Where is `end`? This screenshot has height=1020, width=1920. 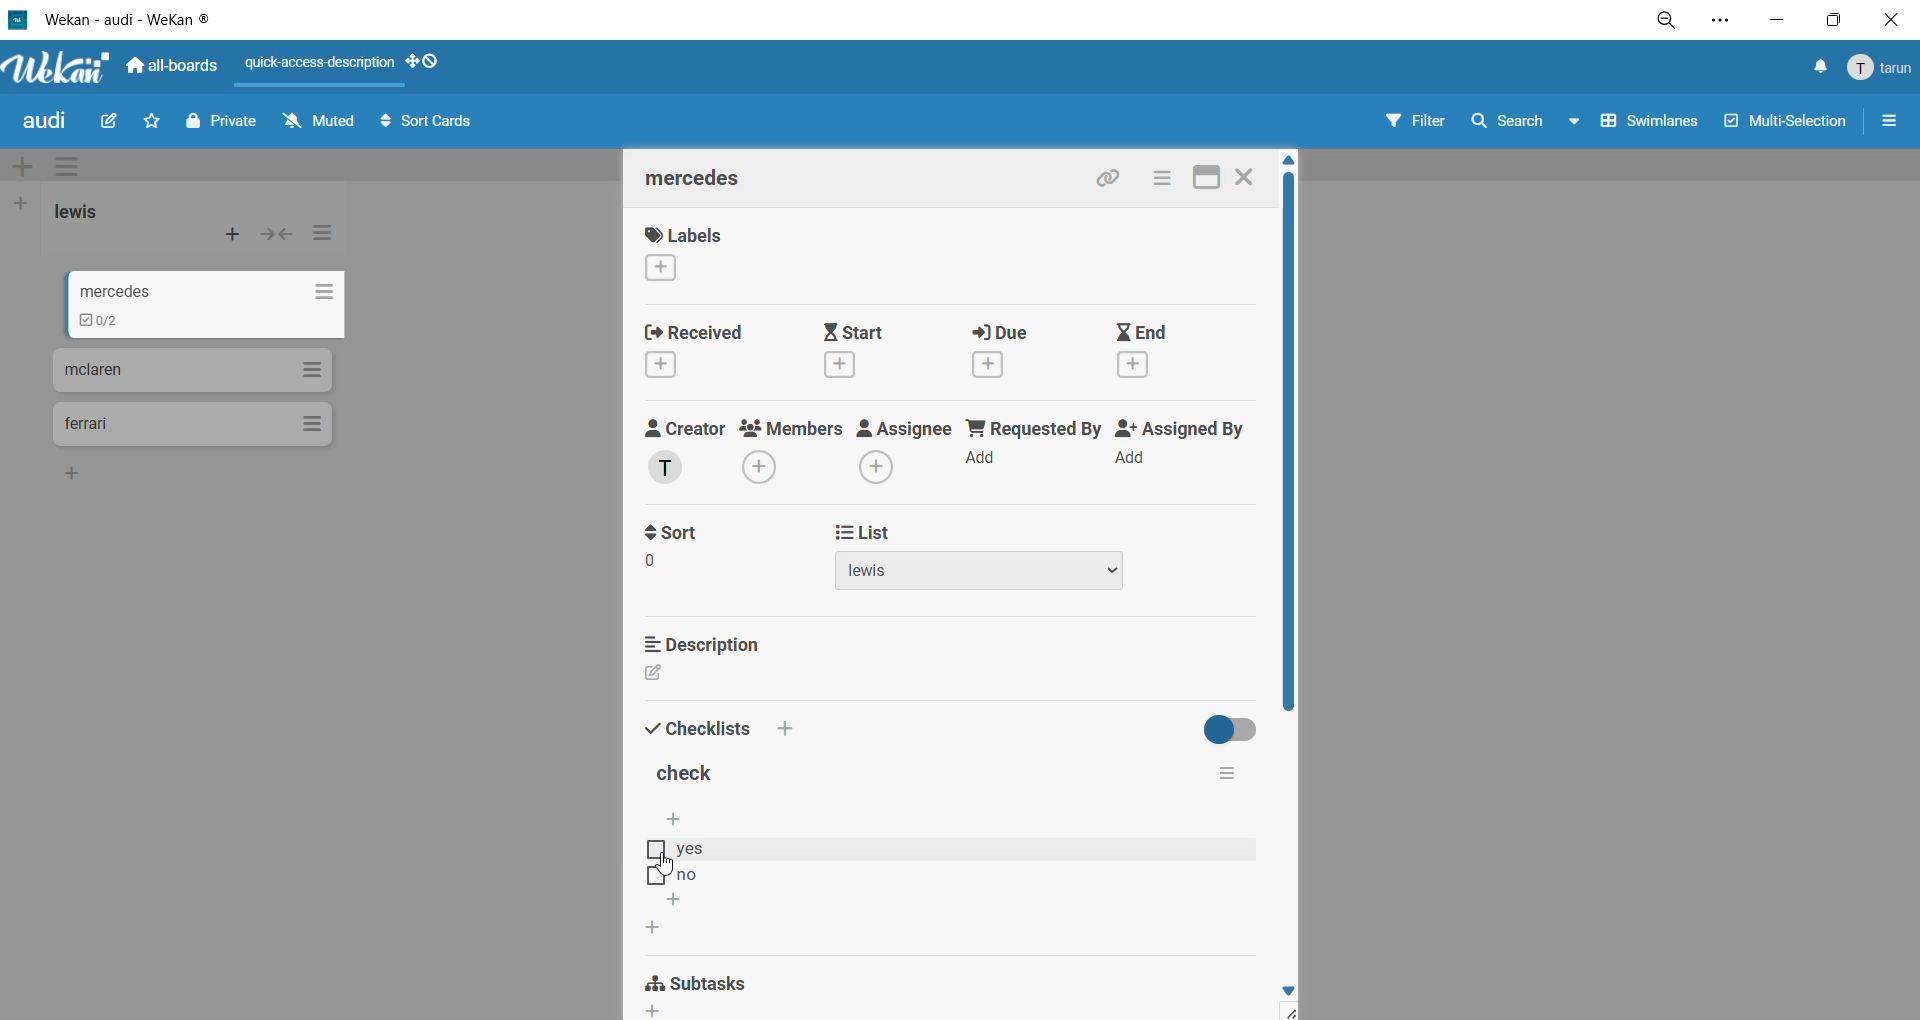 end is located at coordinates (1147, 349).